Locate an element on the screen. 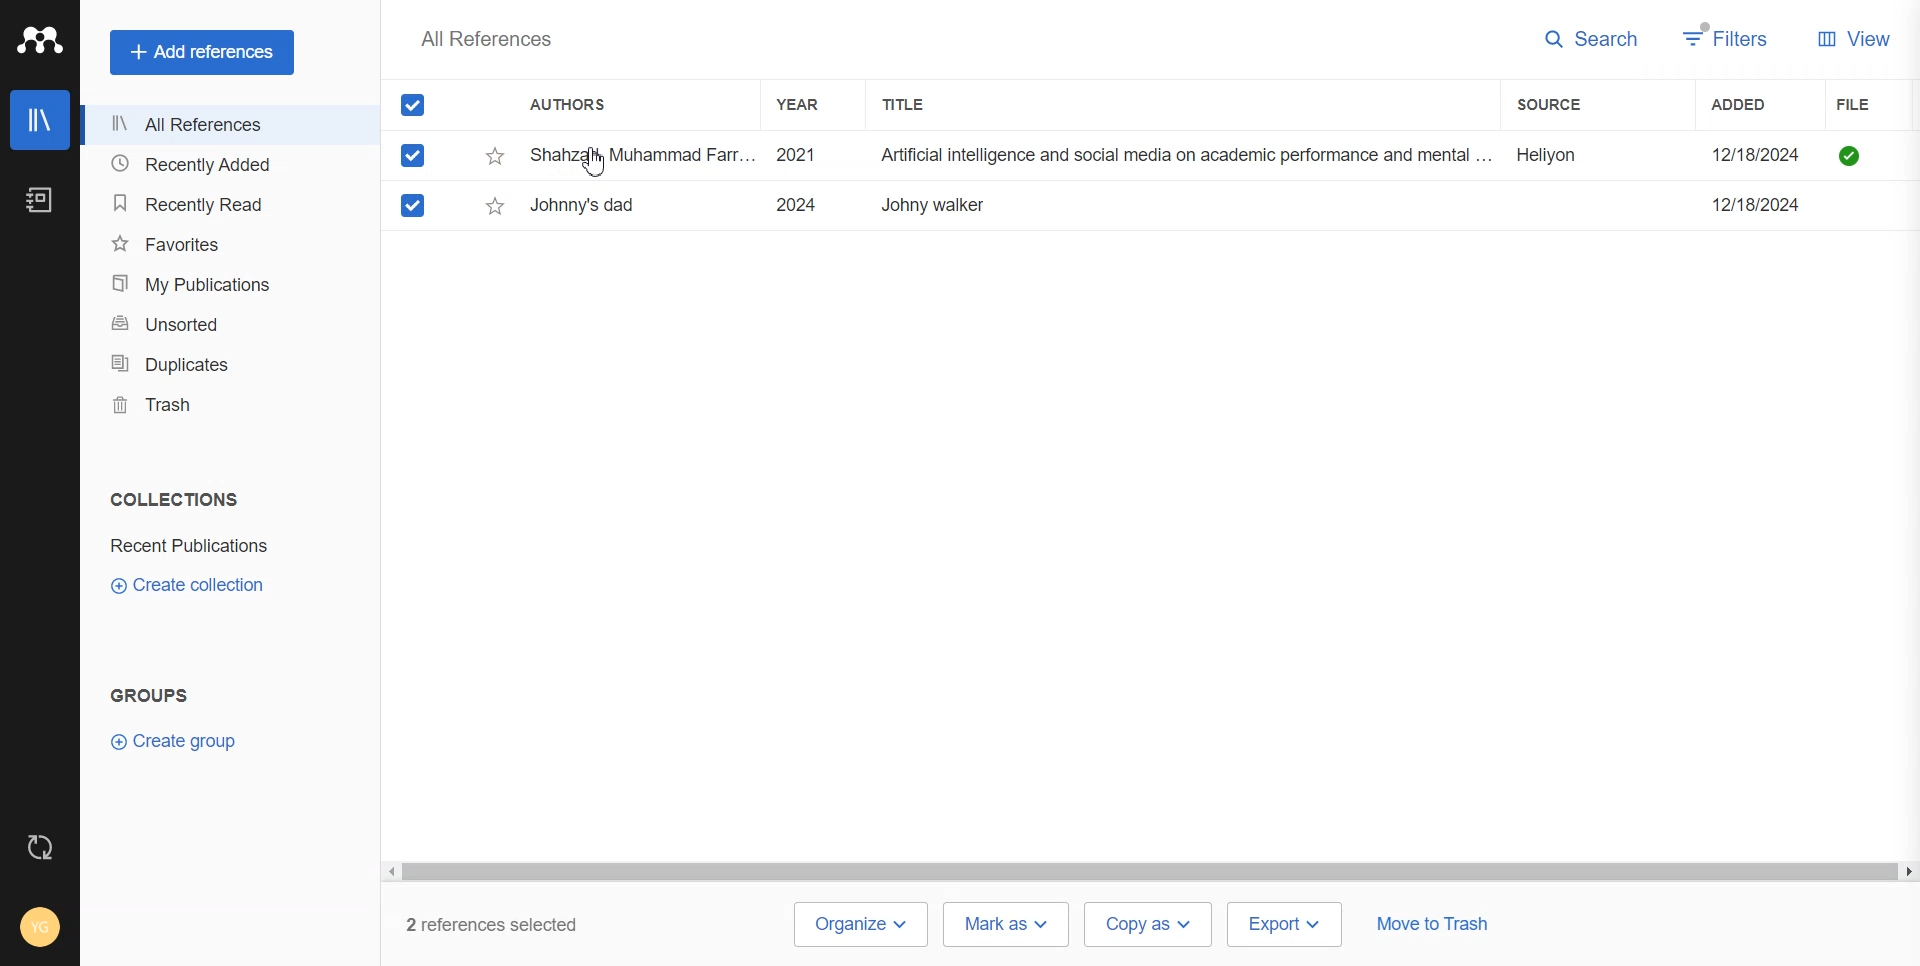 This screenshot has width=1920, height=966. scroll left is located at coordinates (390, 872).